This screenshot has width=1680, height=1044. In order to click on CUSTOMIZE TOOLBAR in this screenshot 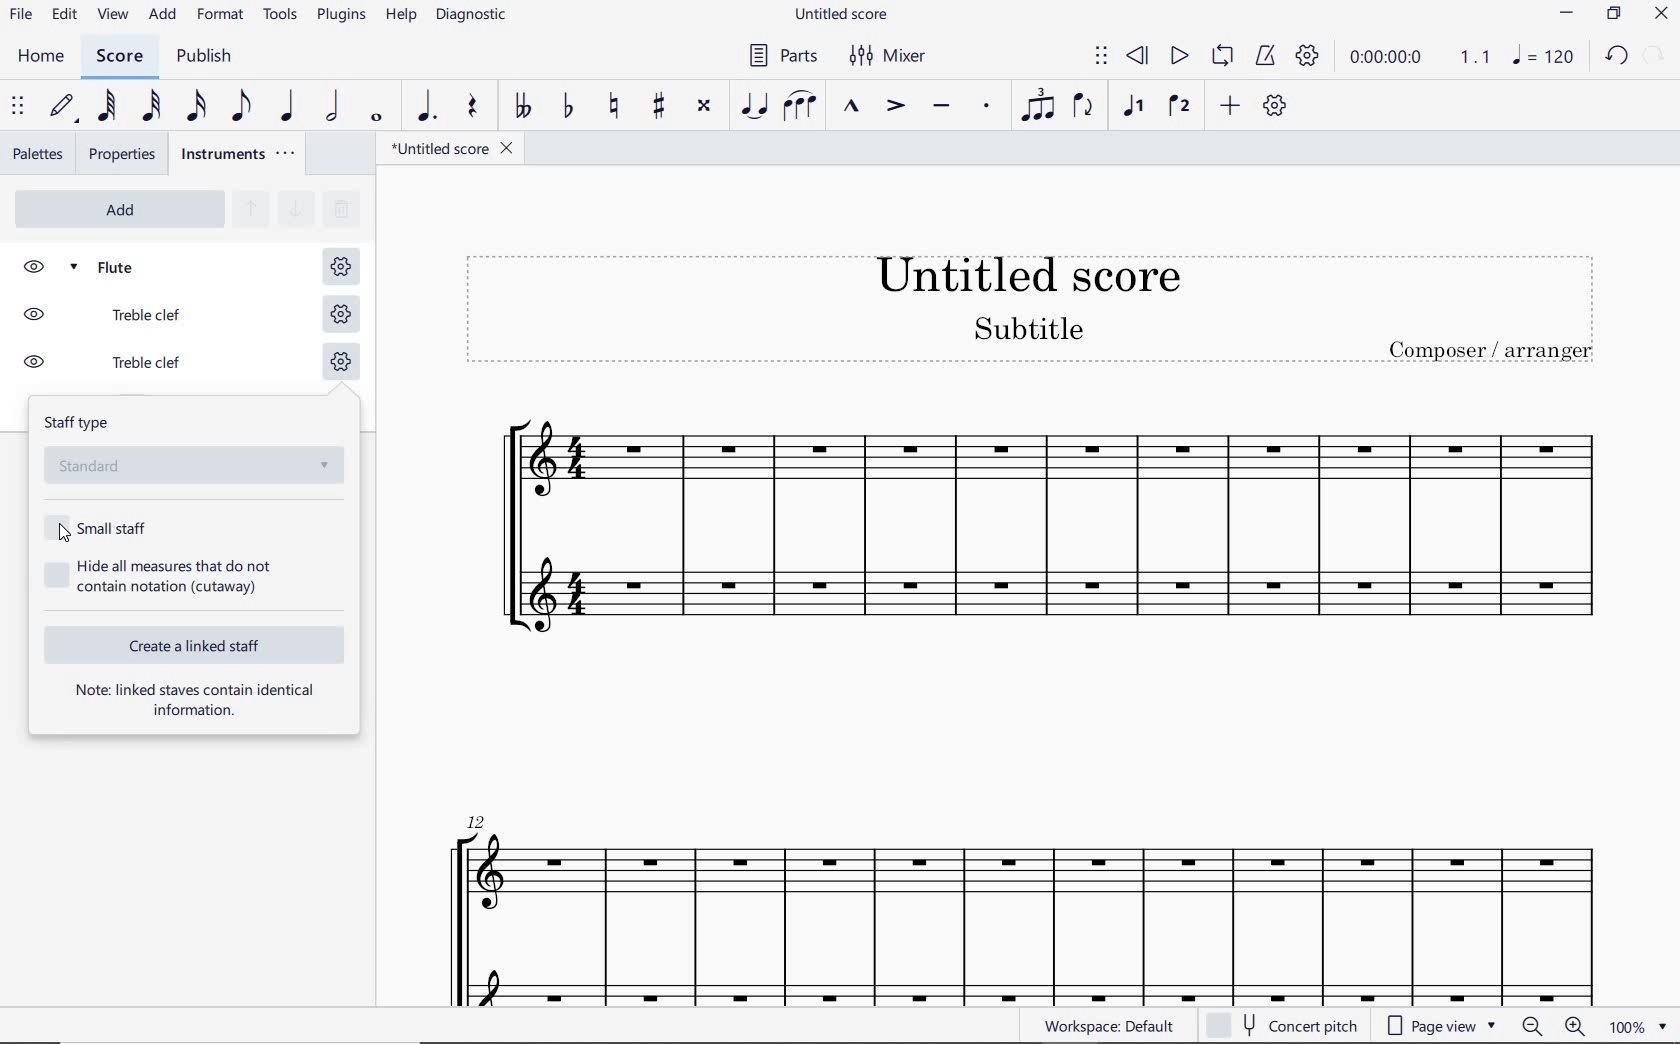, I will do `click(1275, 105)`.